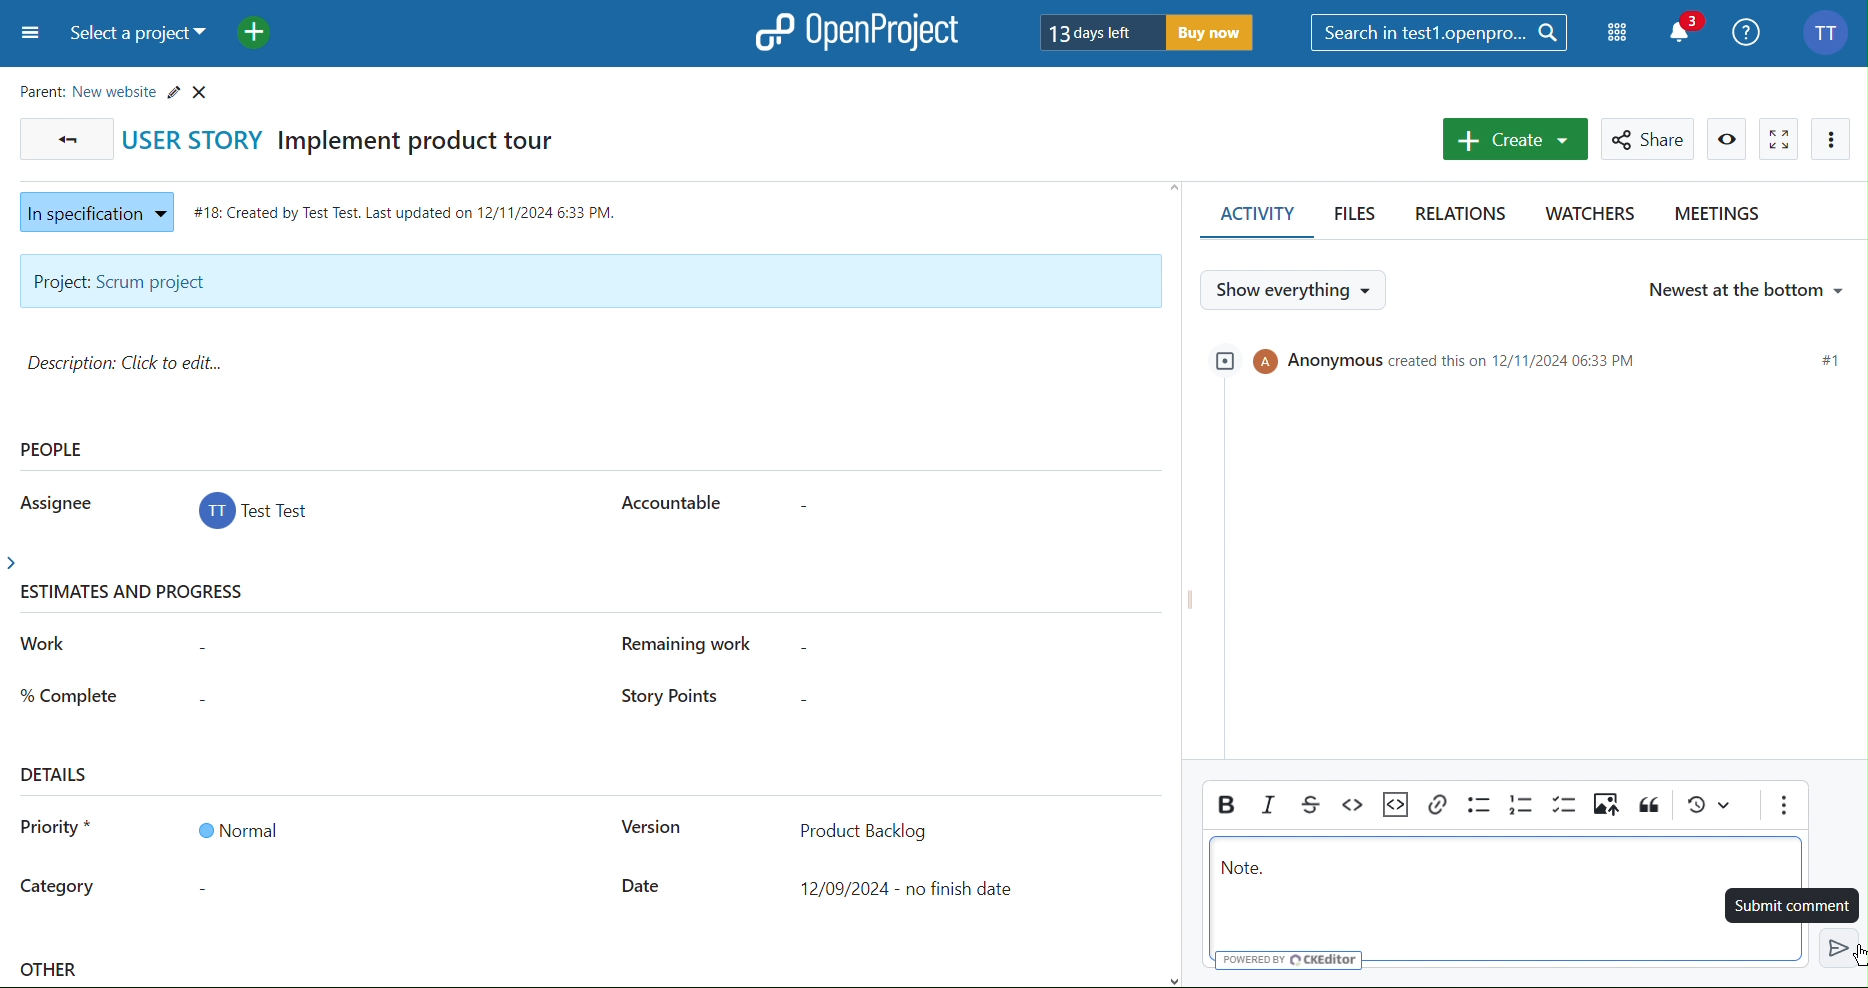 This screenshot has height=988, width=1868. I want to click on Category, so click(58, 889).